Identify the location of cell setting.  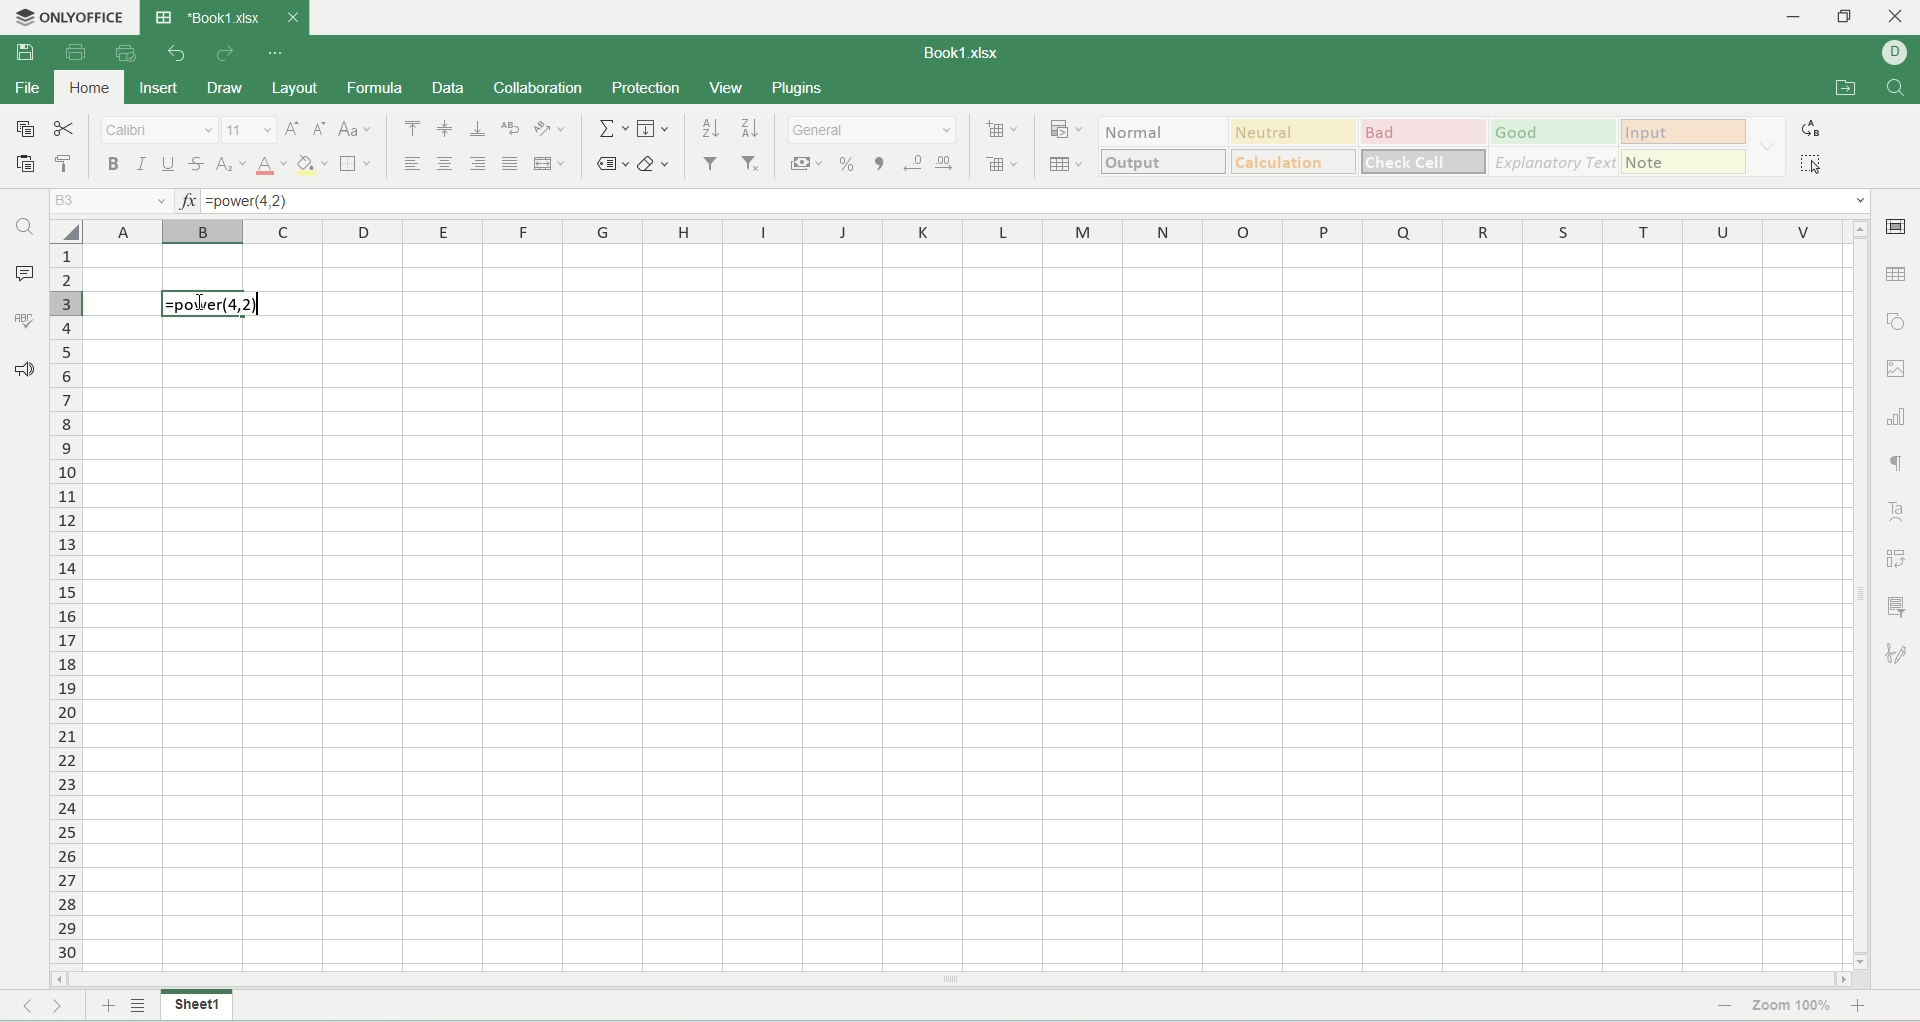
(1896, 228).